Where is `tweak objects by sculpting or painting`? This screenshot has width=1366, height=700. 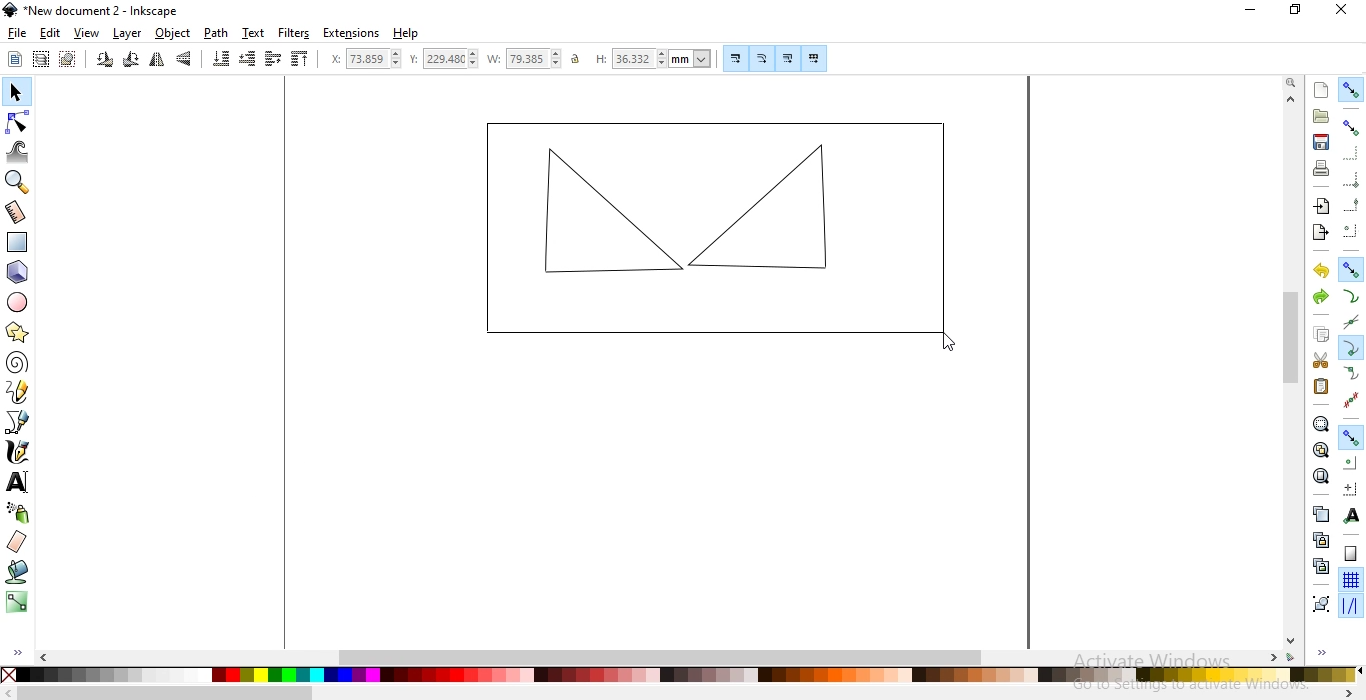
tweak objects by sculpting or painting is located at coordinates (19, 152).